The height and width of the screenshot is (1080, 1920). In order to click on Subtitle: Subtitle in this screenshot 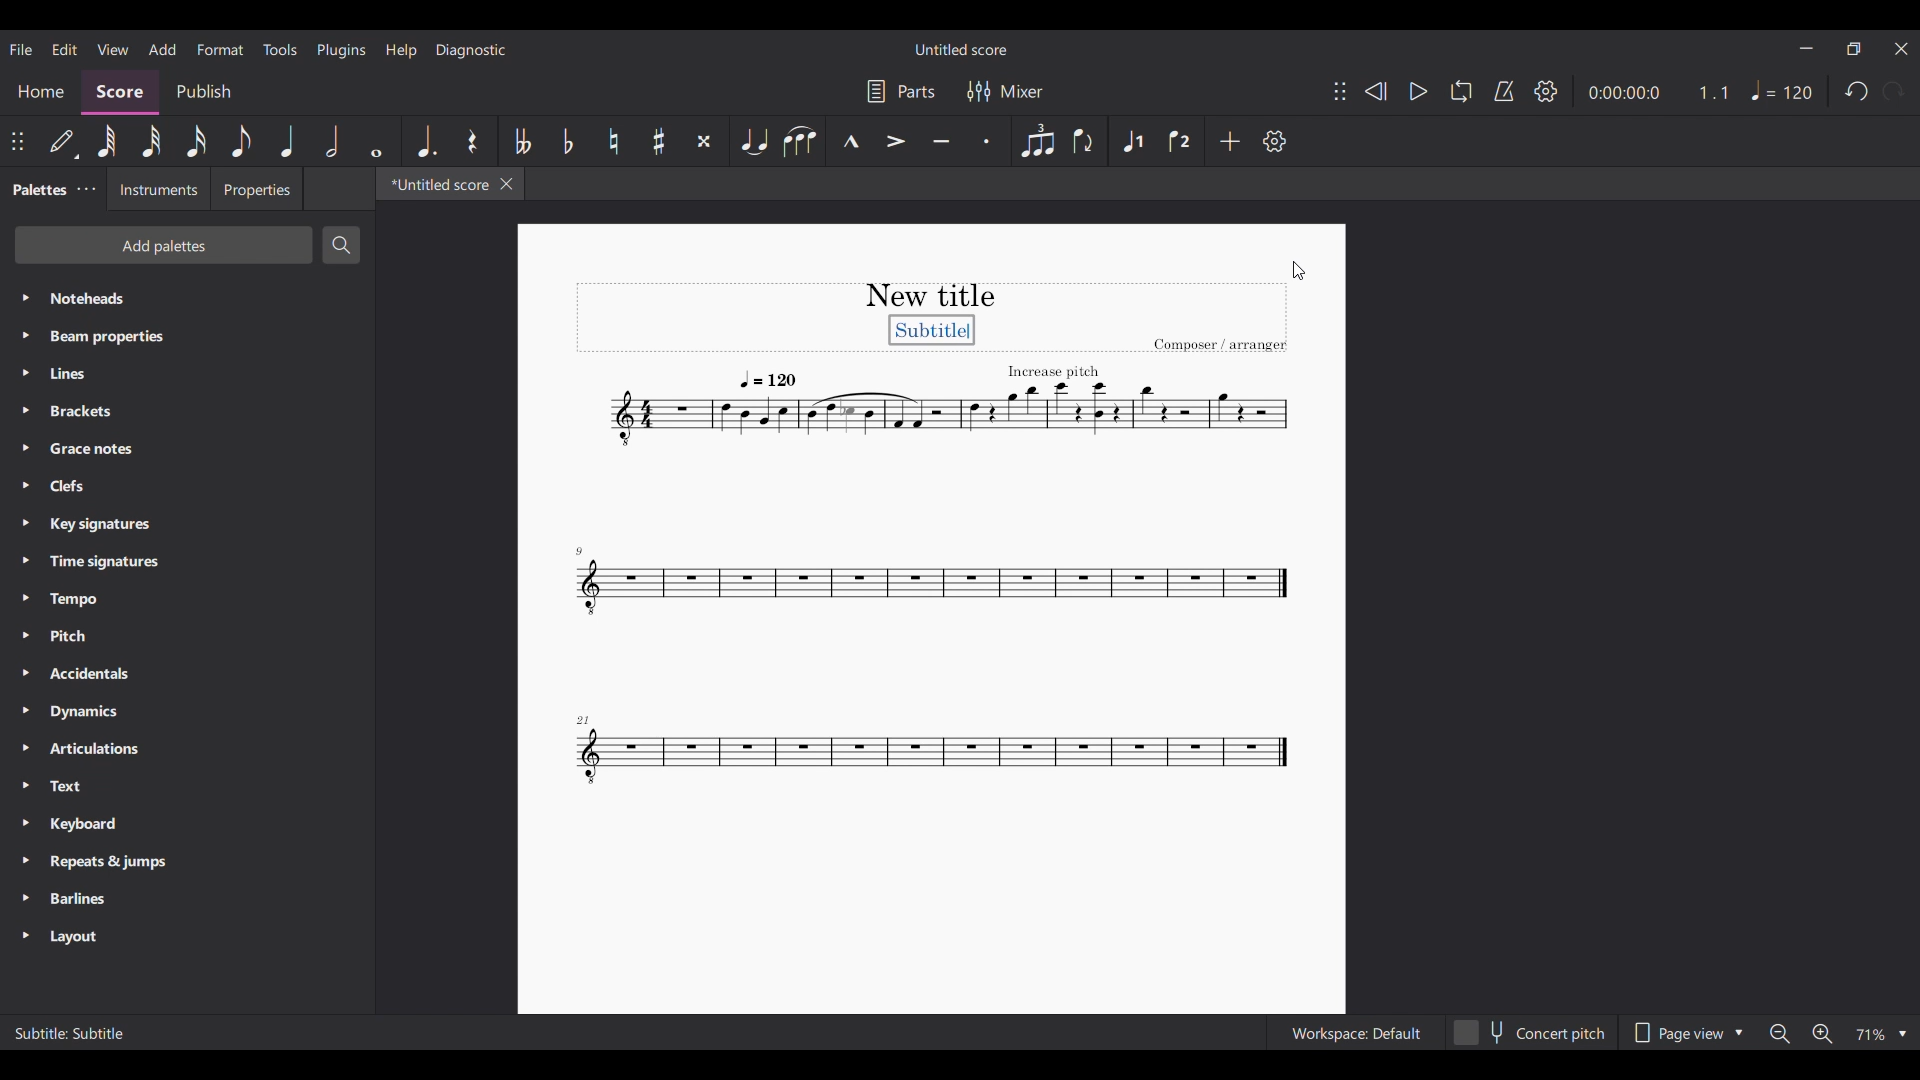, I will do `click(82, 1033)`.